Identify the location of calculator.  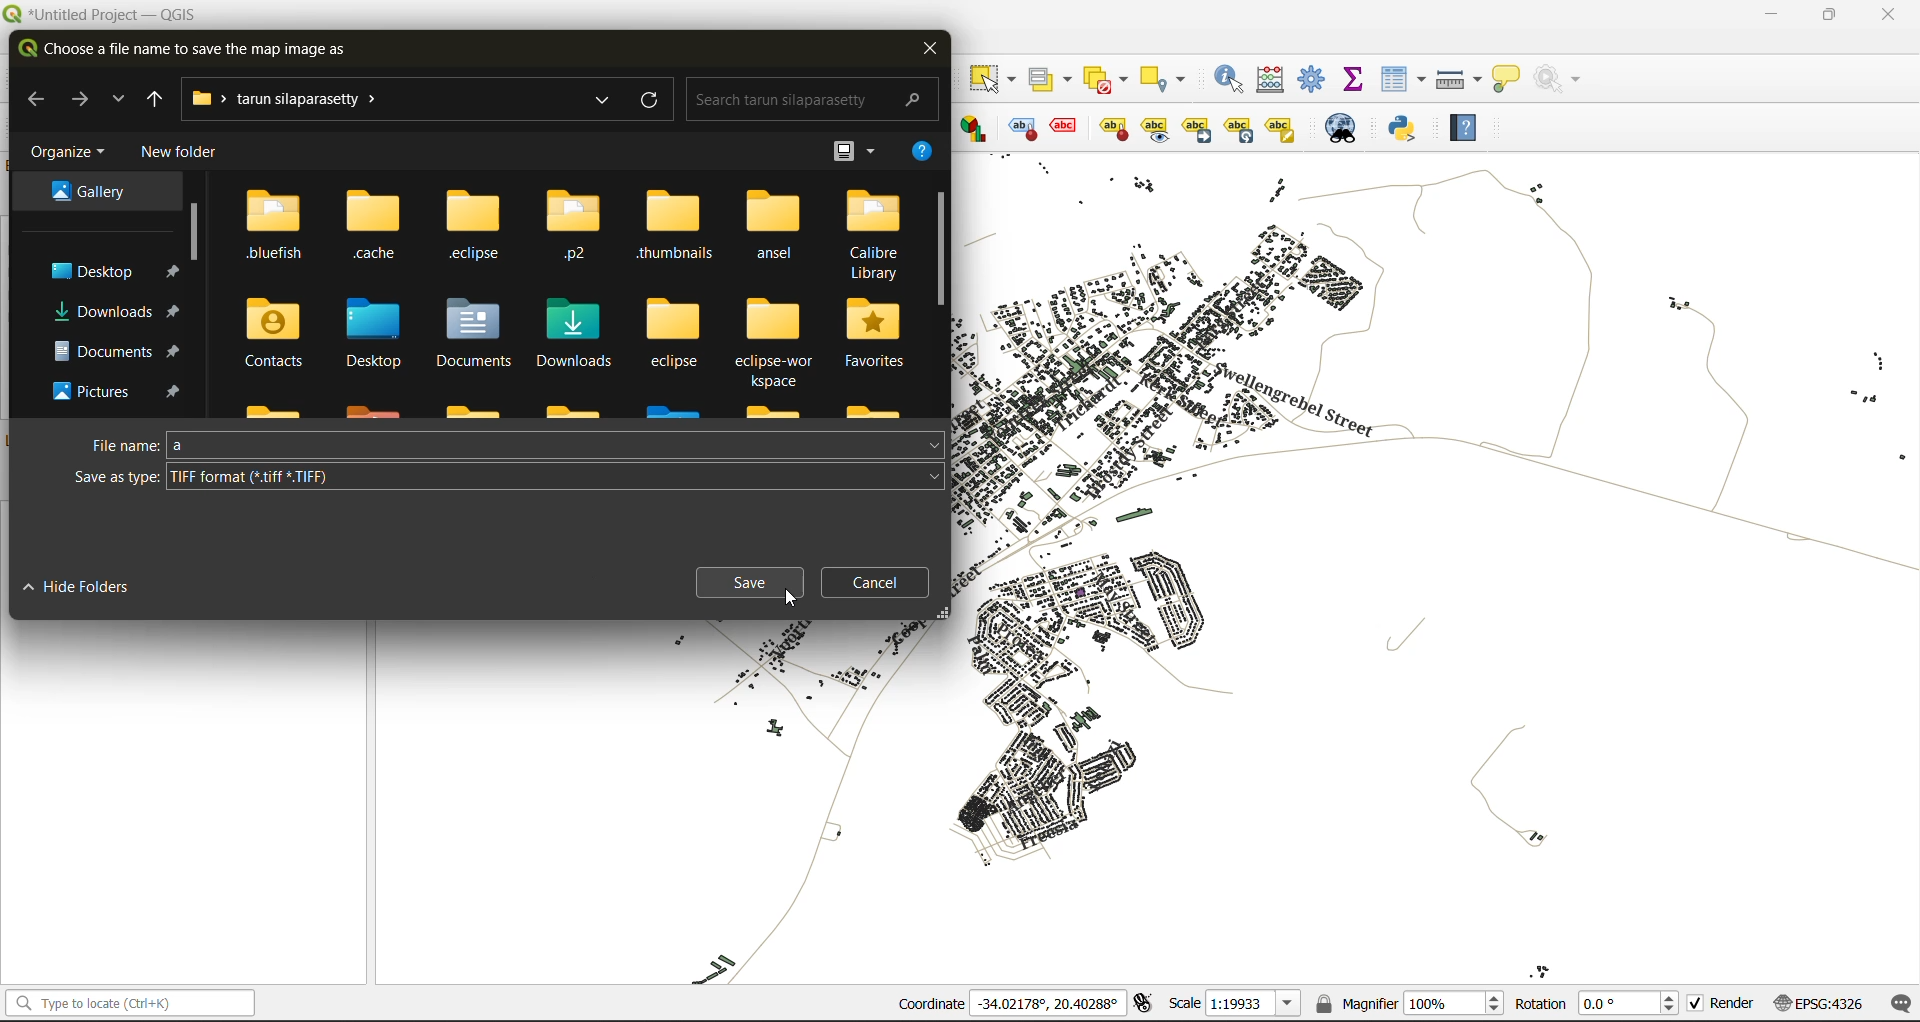
(1274, 80).